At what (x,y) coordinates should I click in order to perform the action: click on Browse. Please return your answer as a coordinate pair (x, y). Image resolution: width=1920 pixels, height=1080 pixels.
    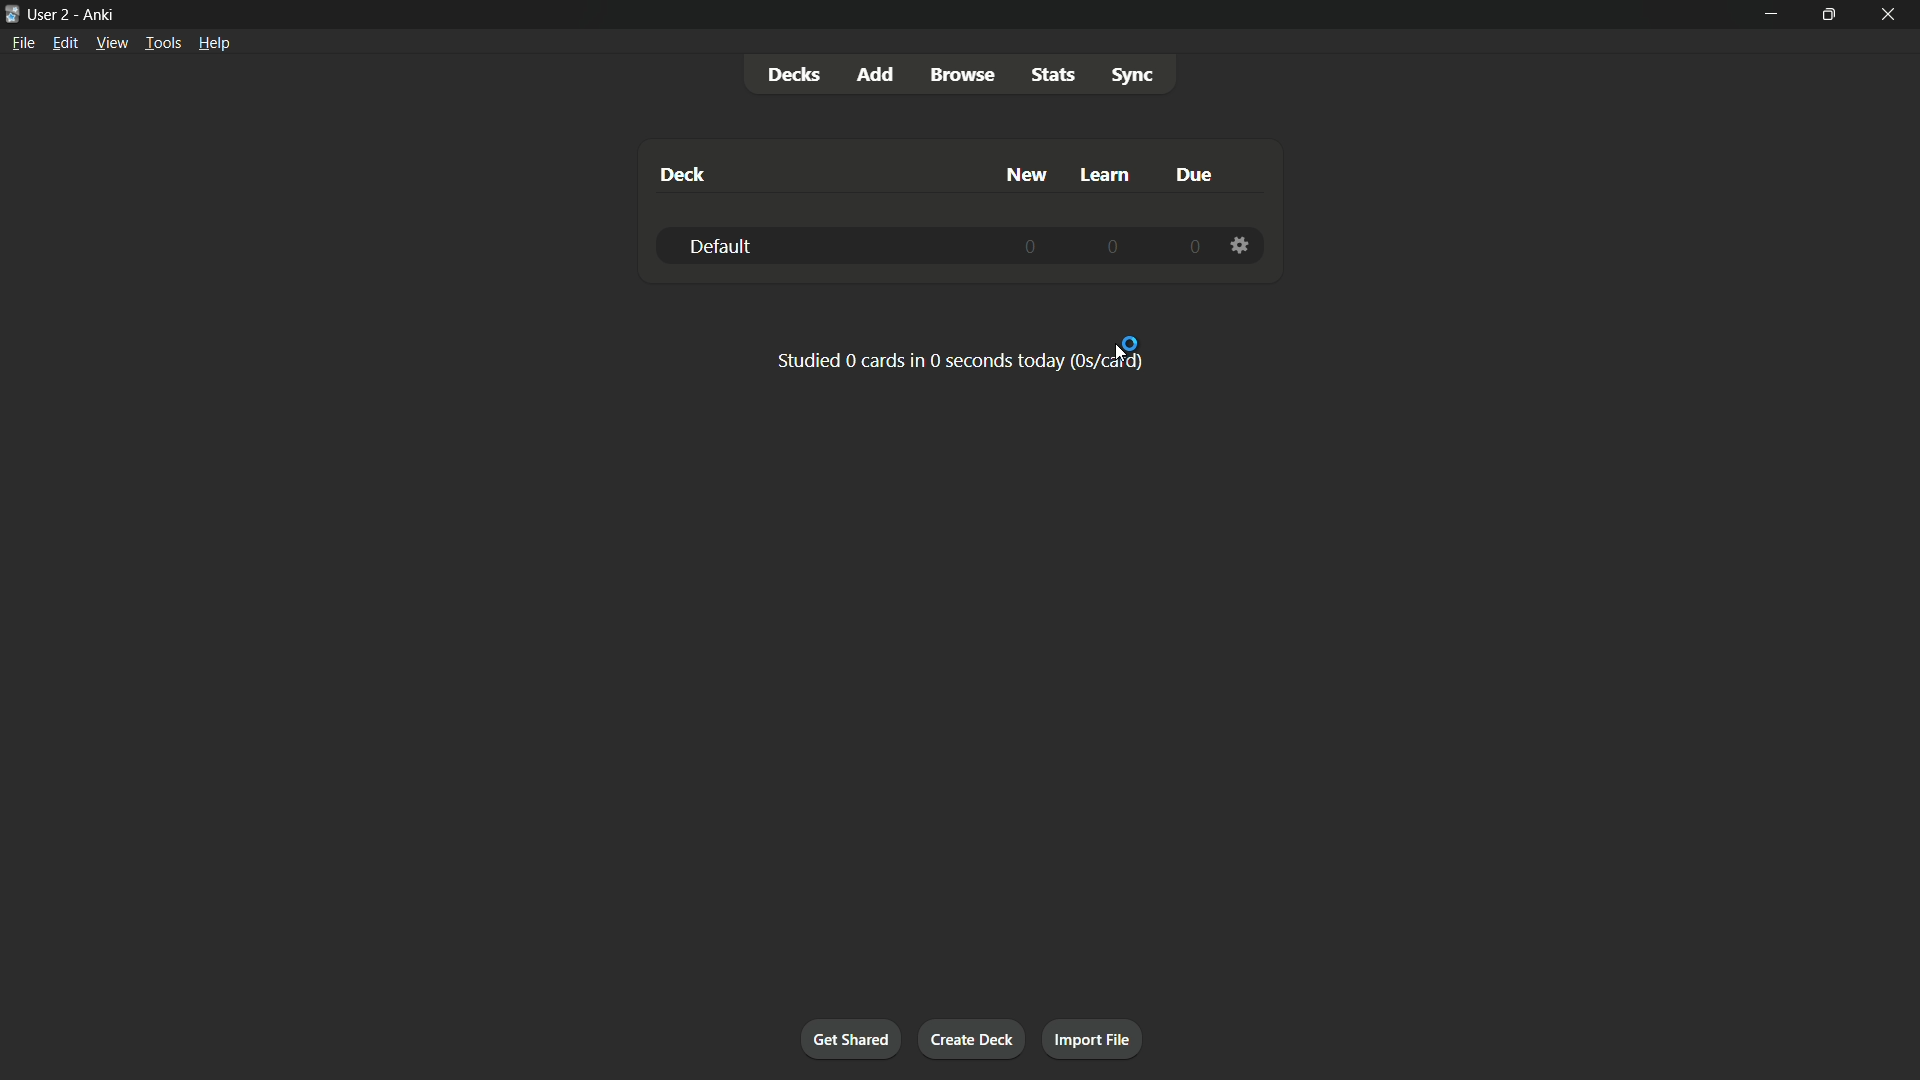
    Looking at the image, I should click on (965, 75).